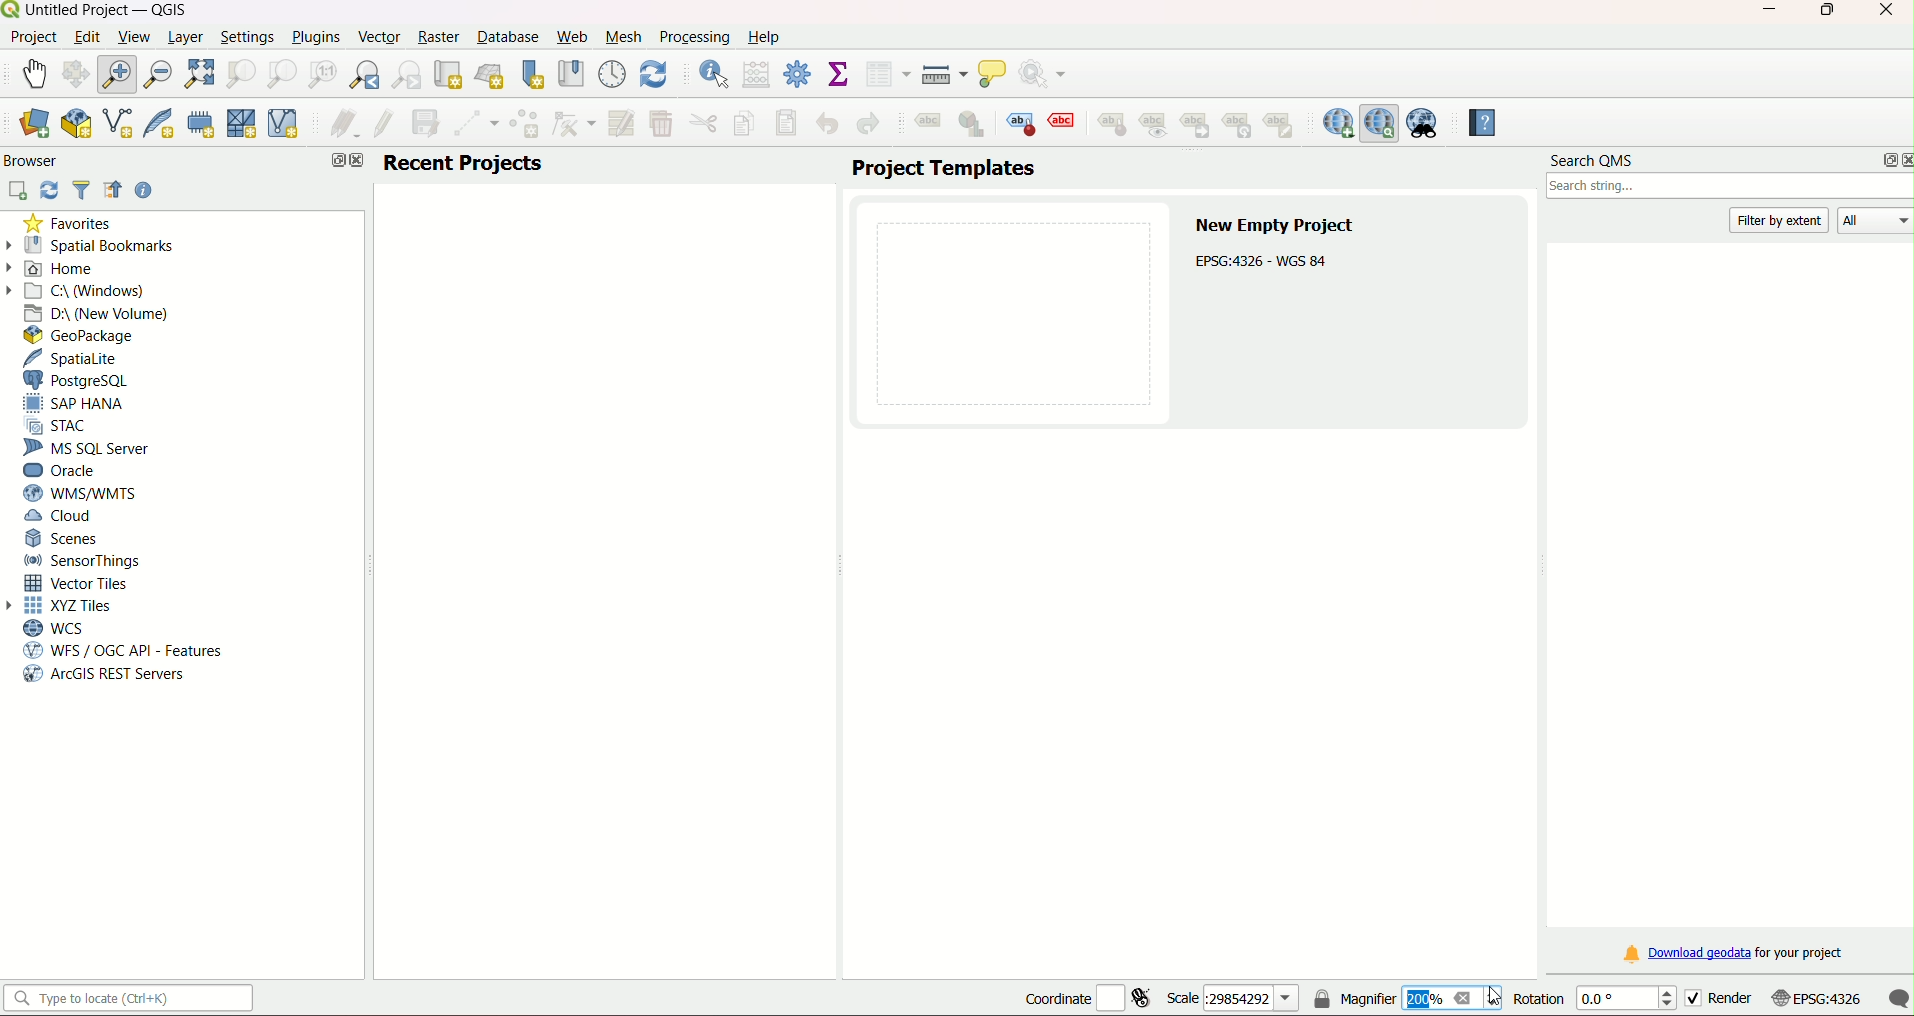 This screenshot has height=1016, width=1914. I want to click on collapse all, so click(114, 192).